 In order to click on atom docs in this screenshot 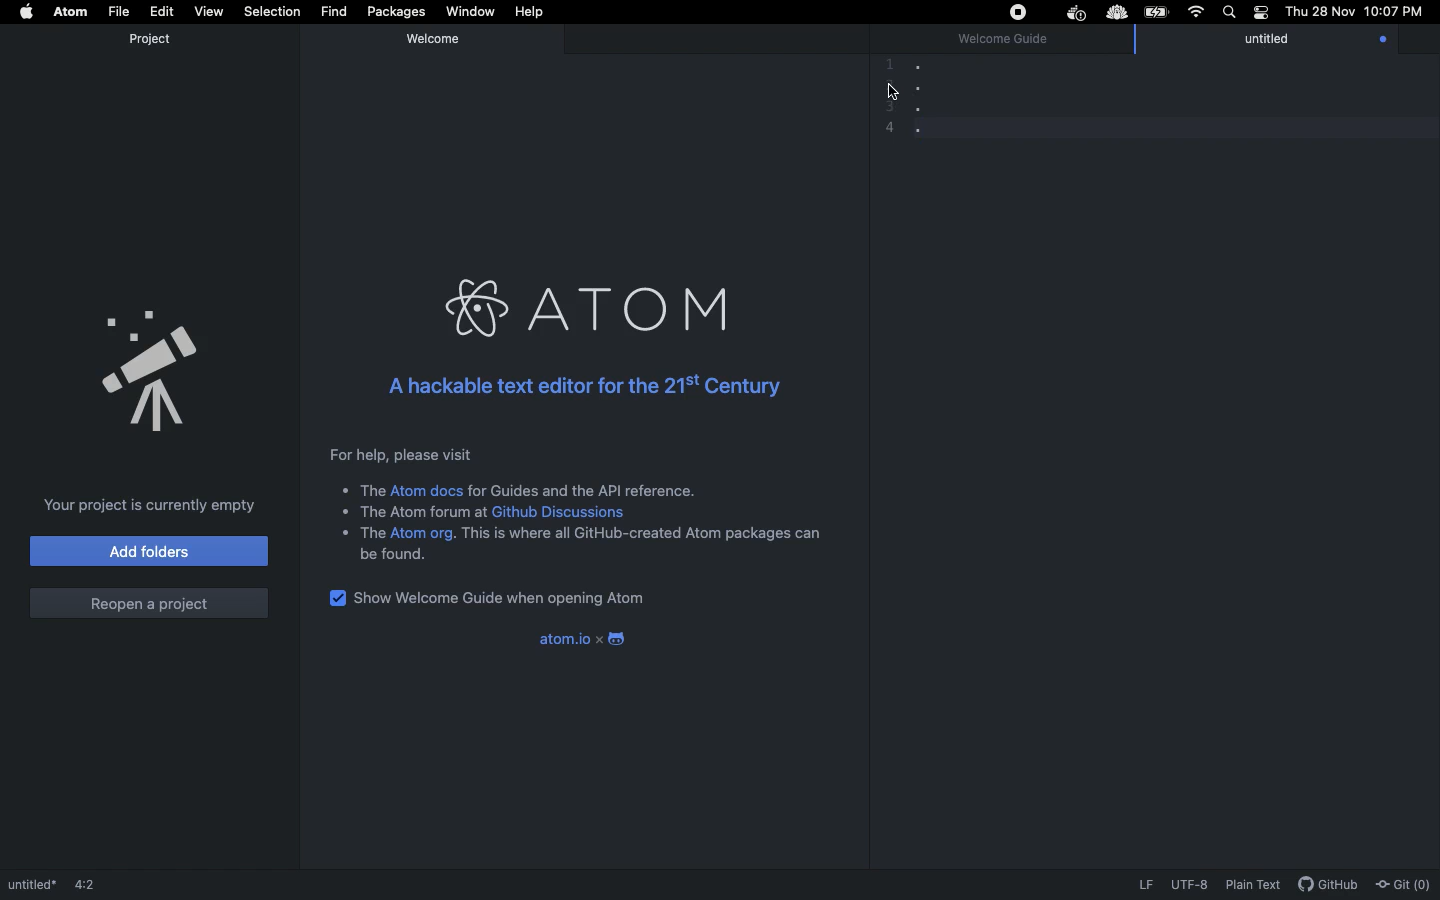, I will do `click(428, 490)`.